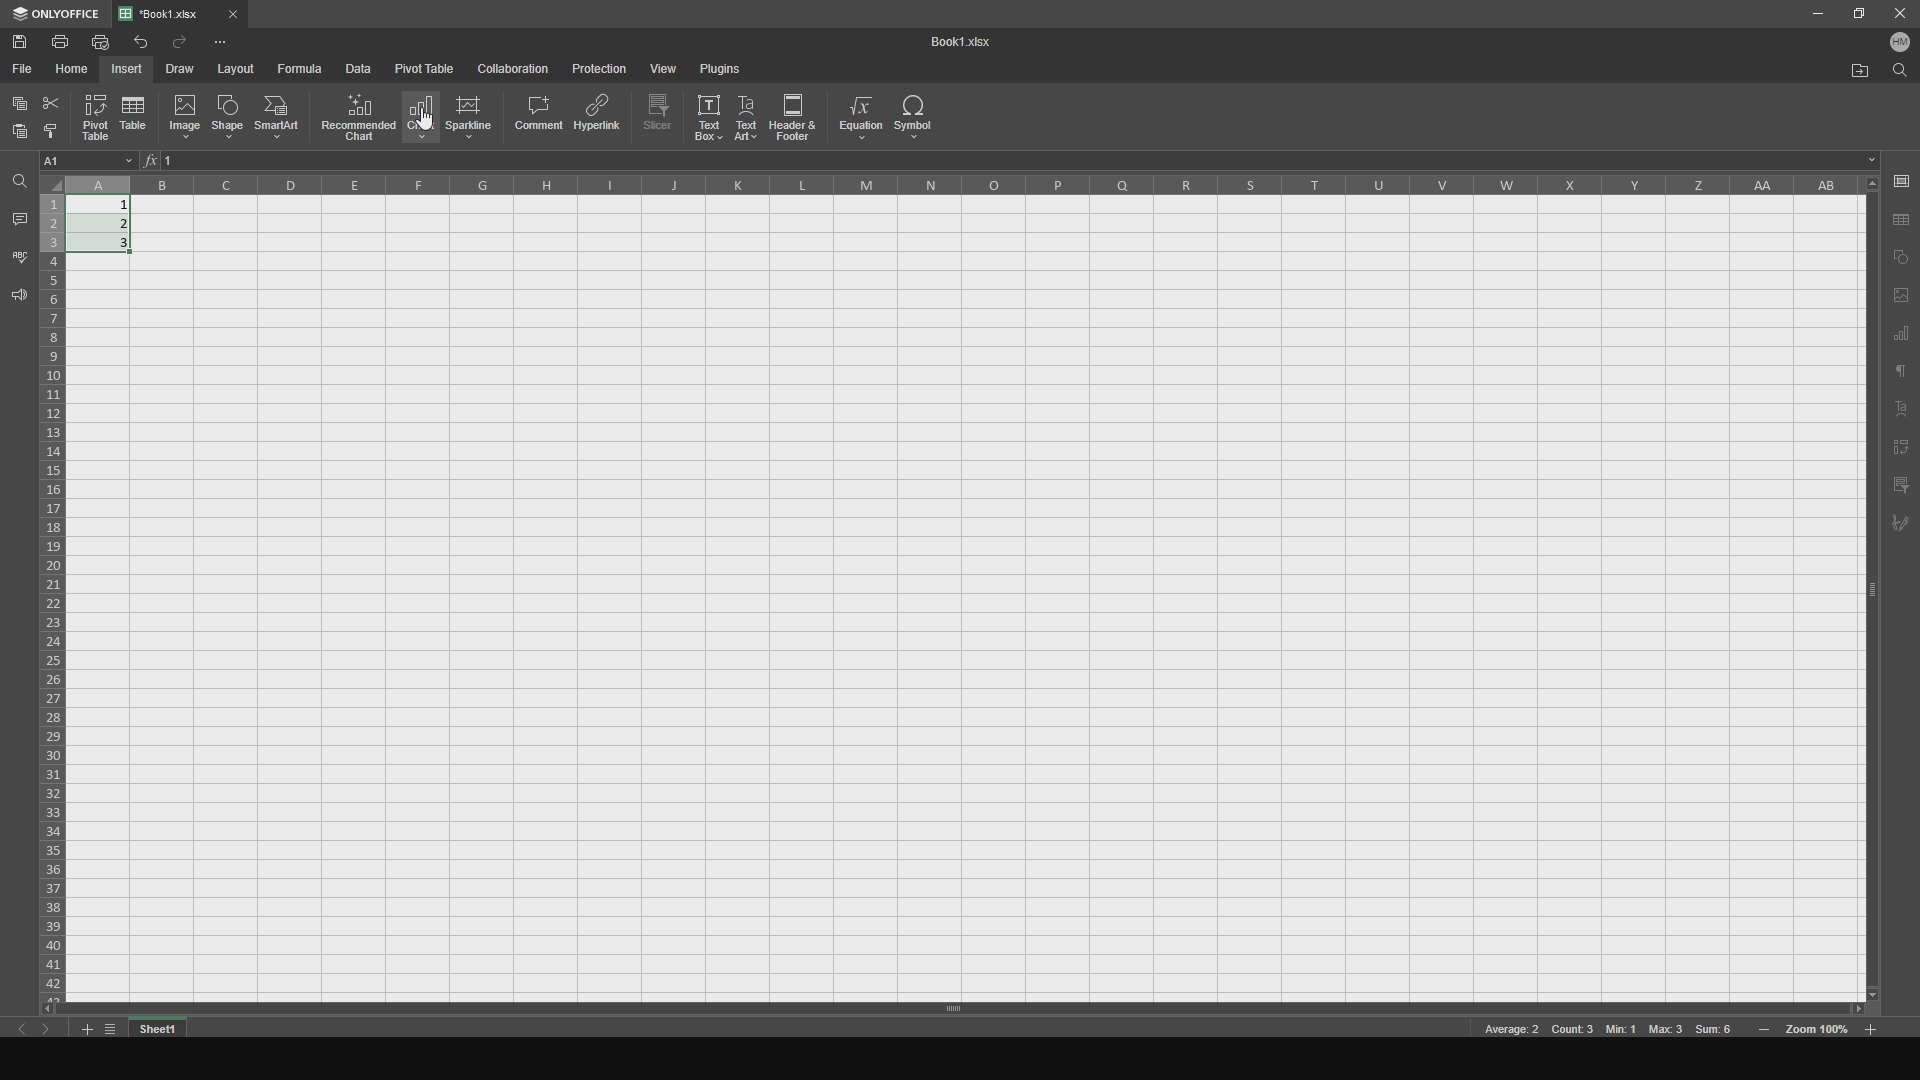  Describe the element at coordinates (1764, 1031) in the screenshot. I see `zoom in` at that location.